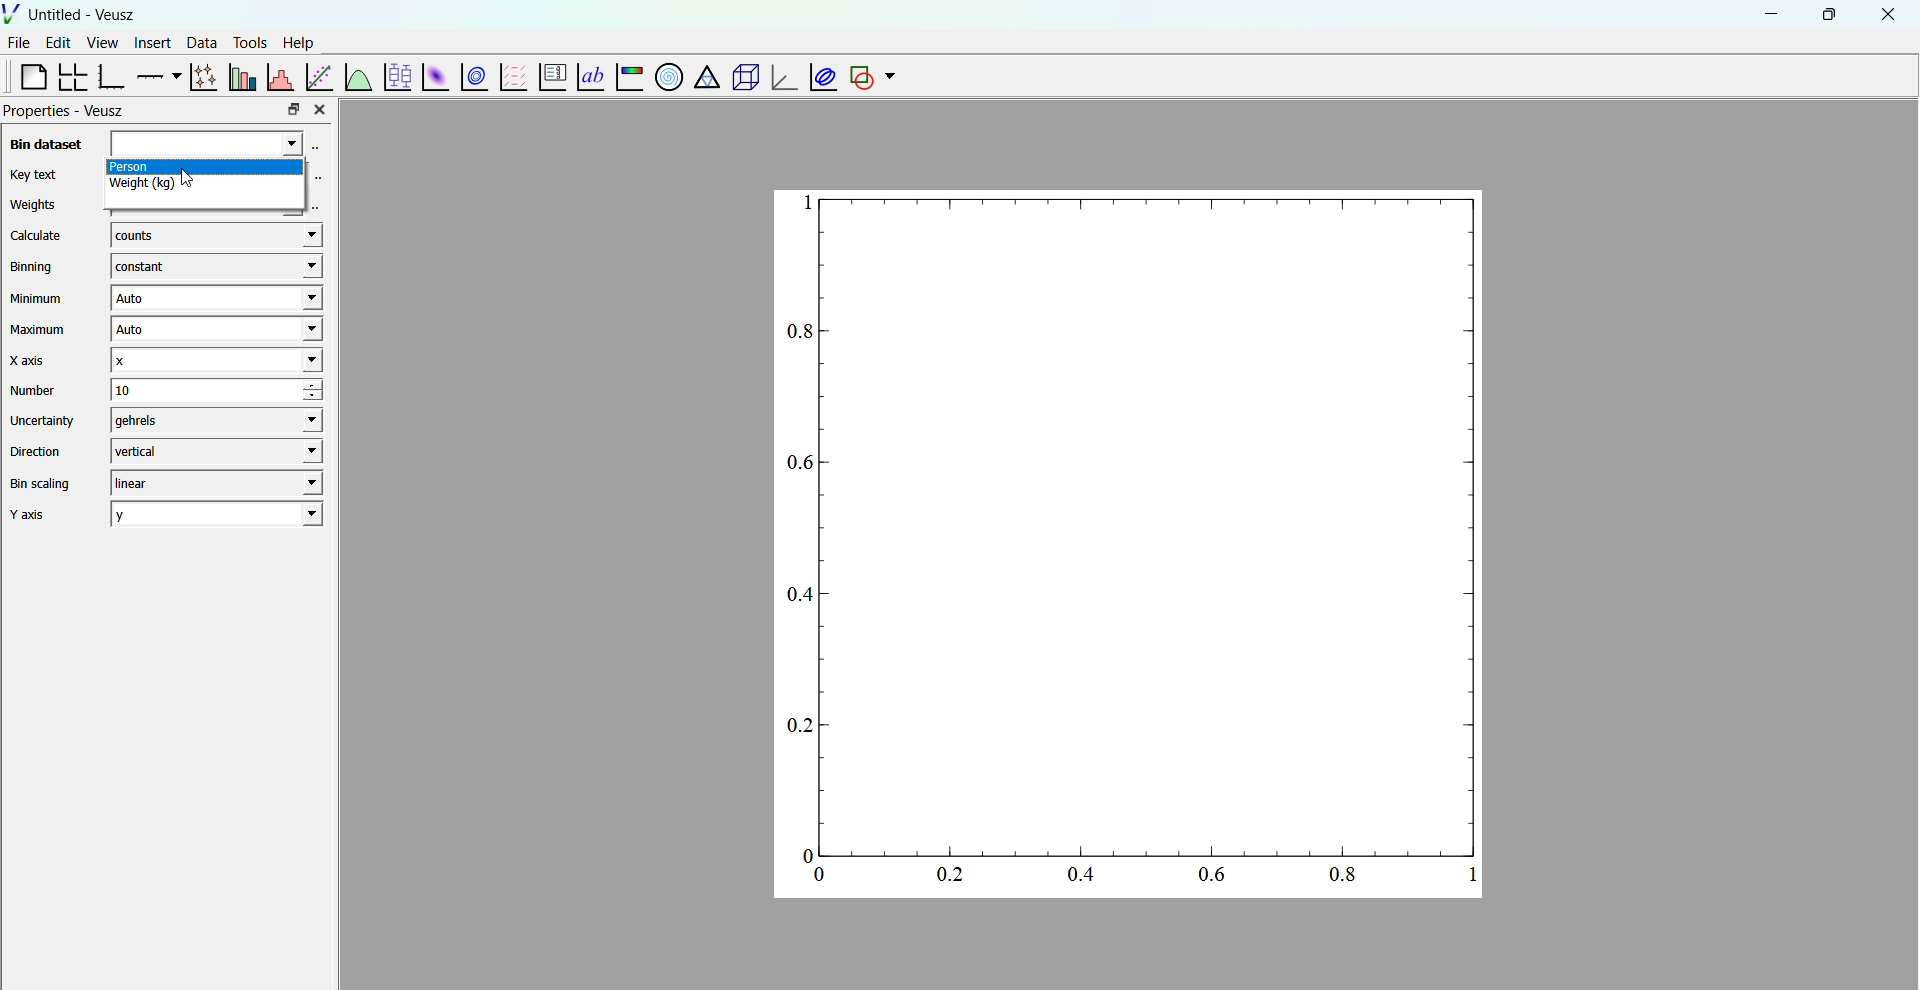 Image resolution: width=1920 pixels, height=990 pixels. What do you see at coordinates (801, 204) in the screenshot?
I see `1` at bounding box center [801, 204].